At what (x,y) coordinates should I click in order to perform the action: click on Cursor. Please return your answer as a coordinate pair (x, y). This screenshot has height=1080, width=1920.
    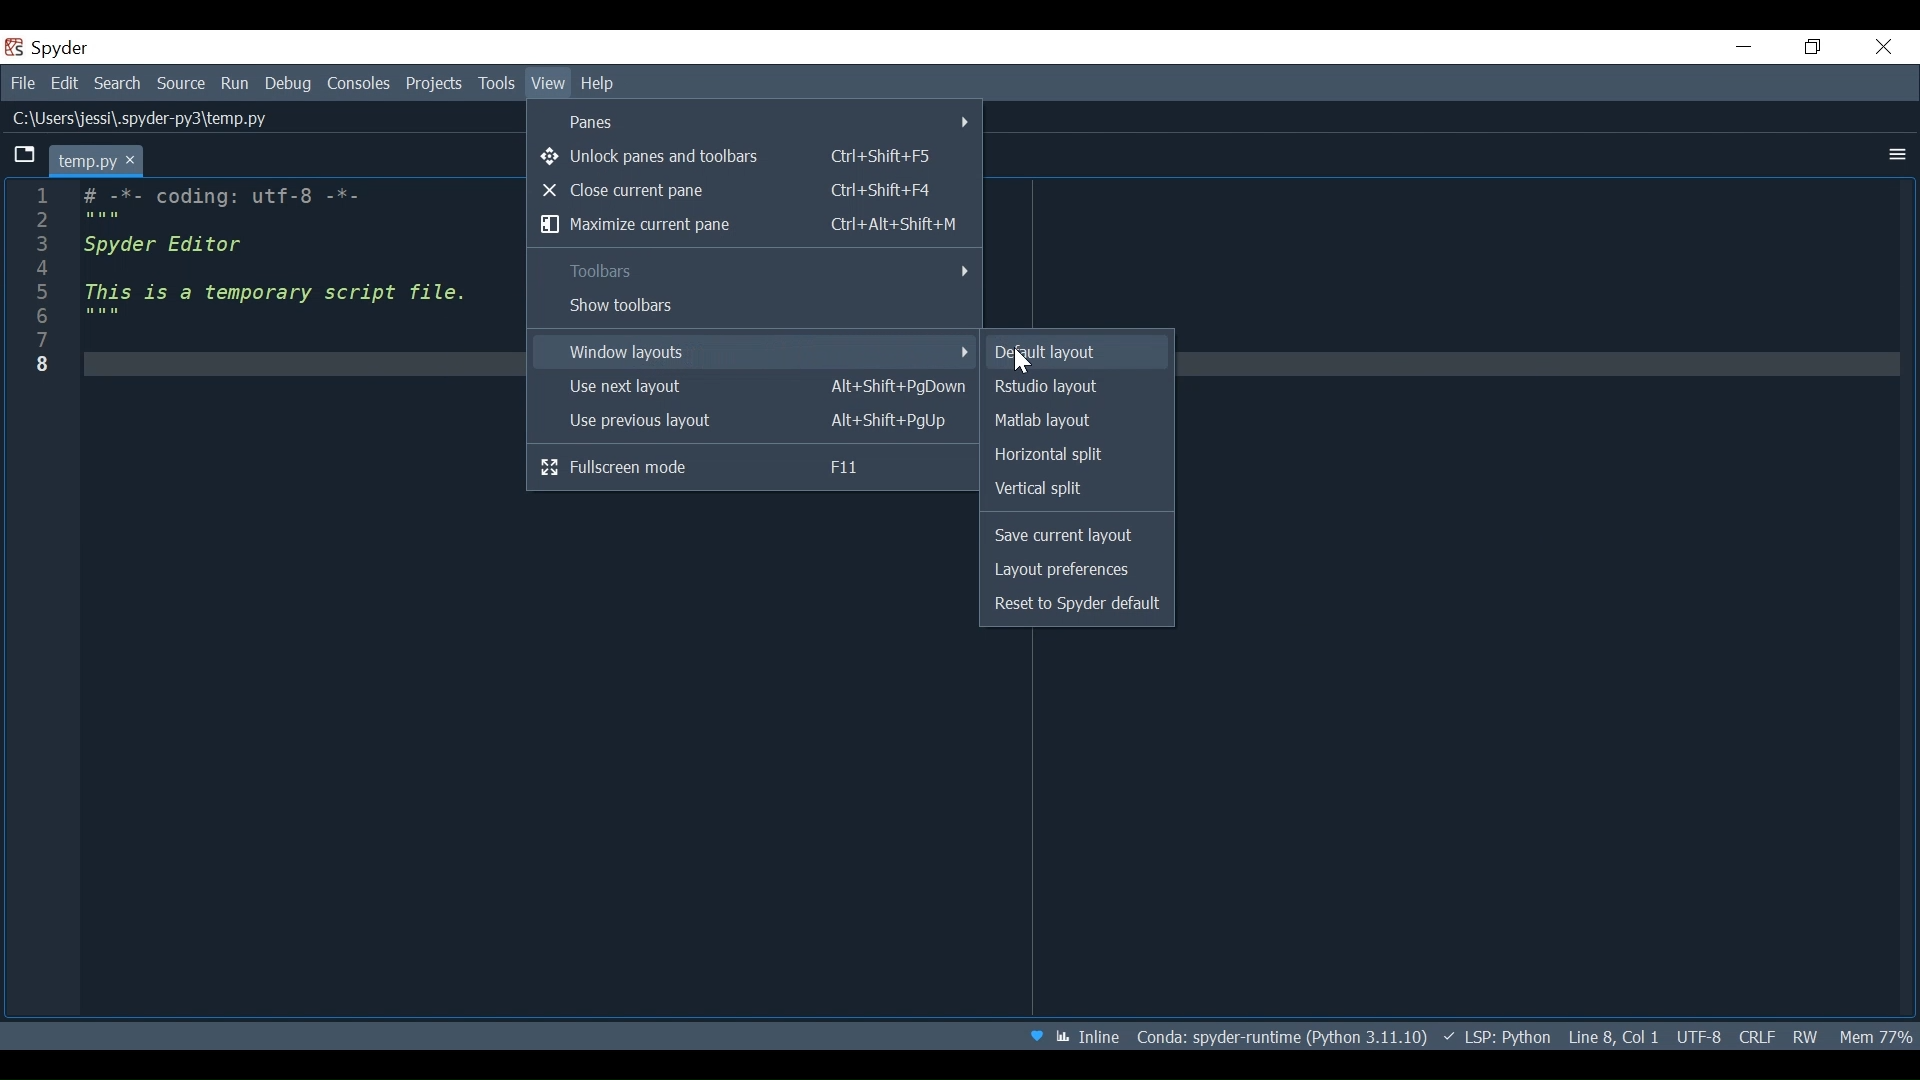
    Looking at the image, I should click on (1023, 364).